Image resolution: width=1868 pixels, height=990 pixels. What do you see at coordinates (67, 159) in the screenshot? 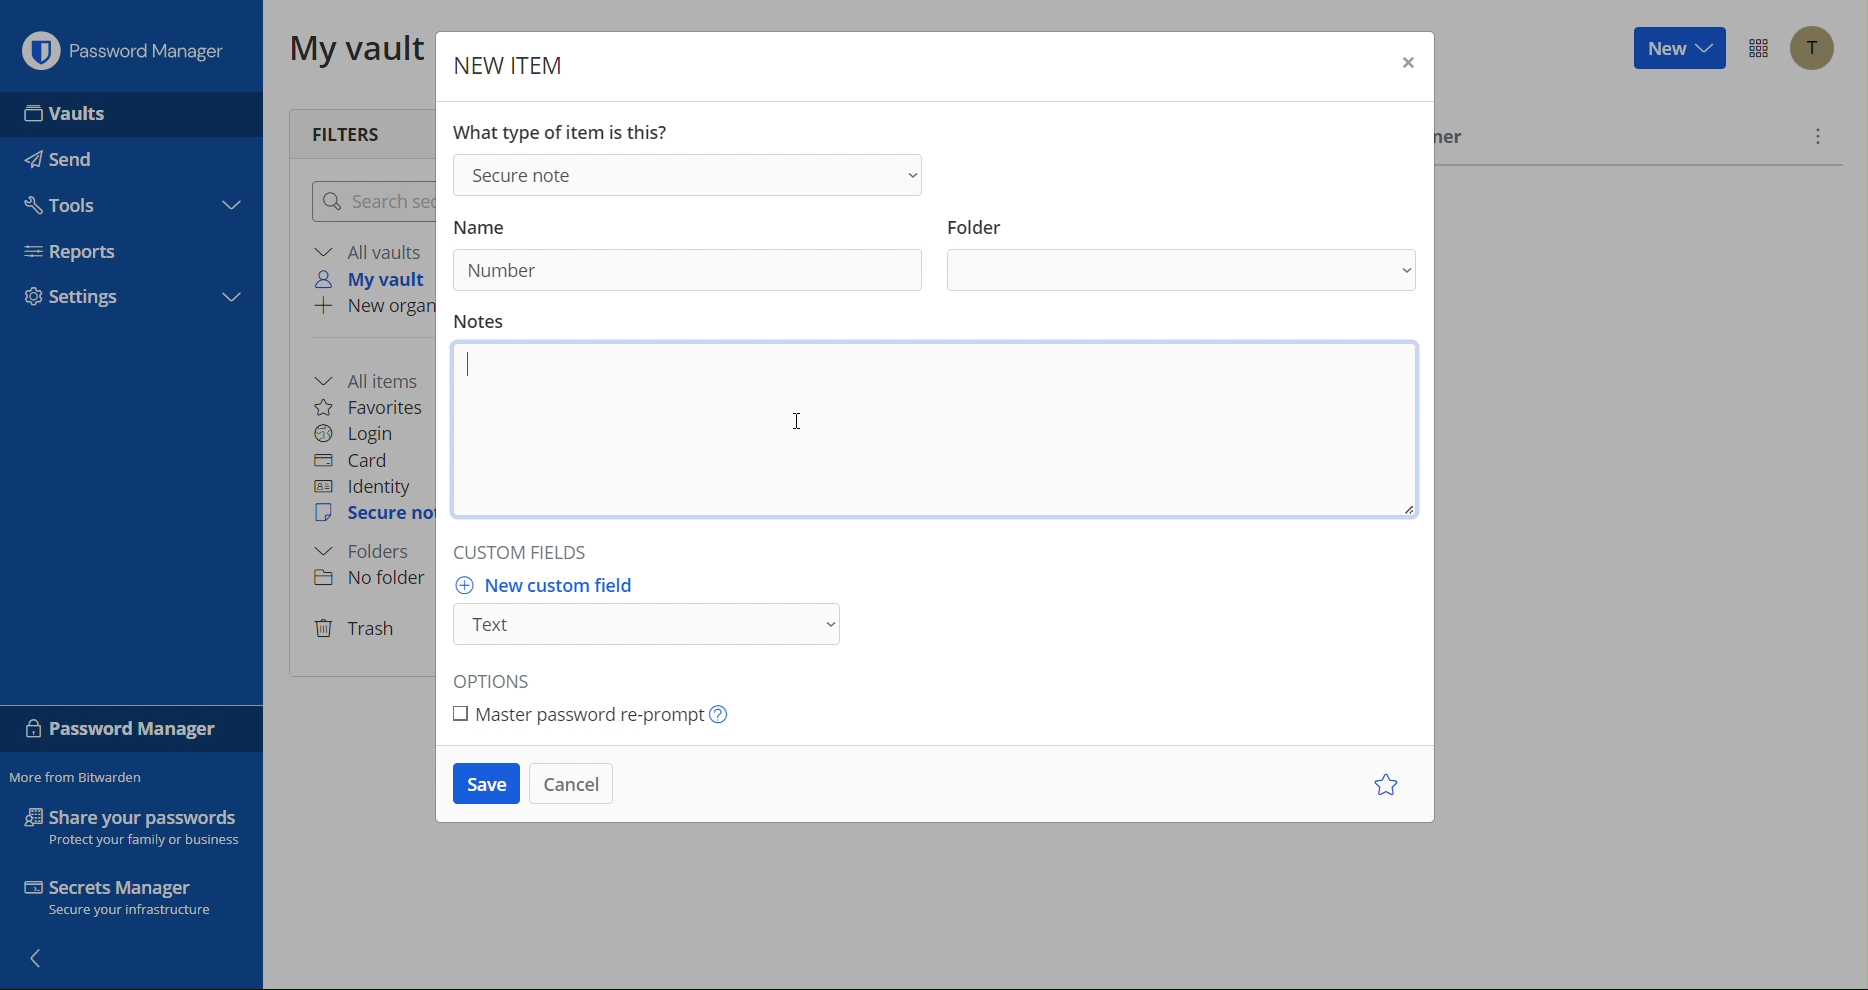
I see `Send` at bounding box center [67, 159].